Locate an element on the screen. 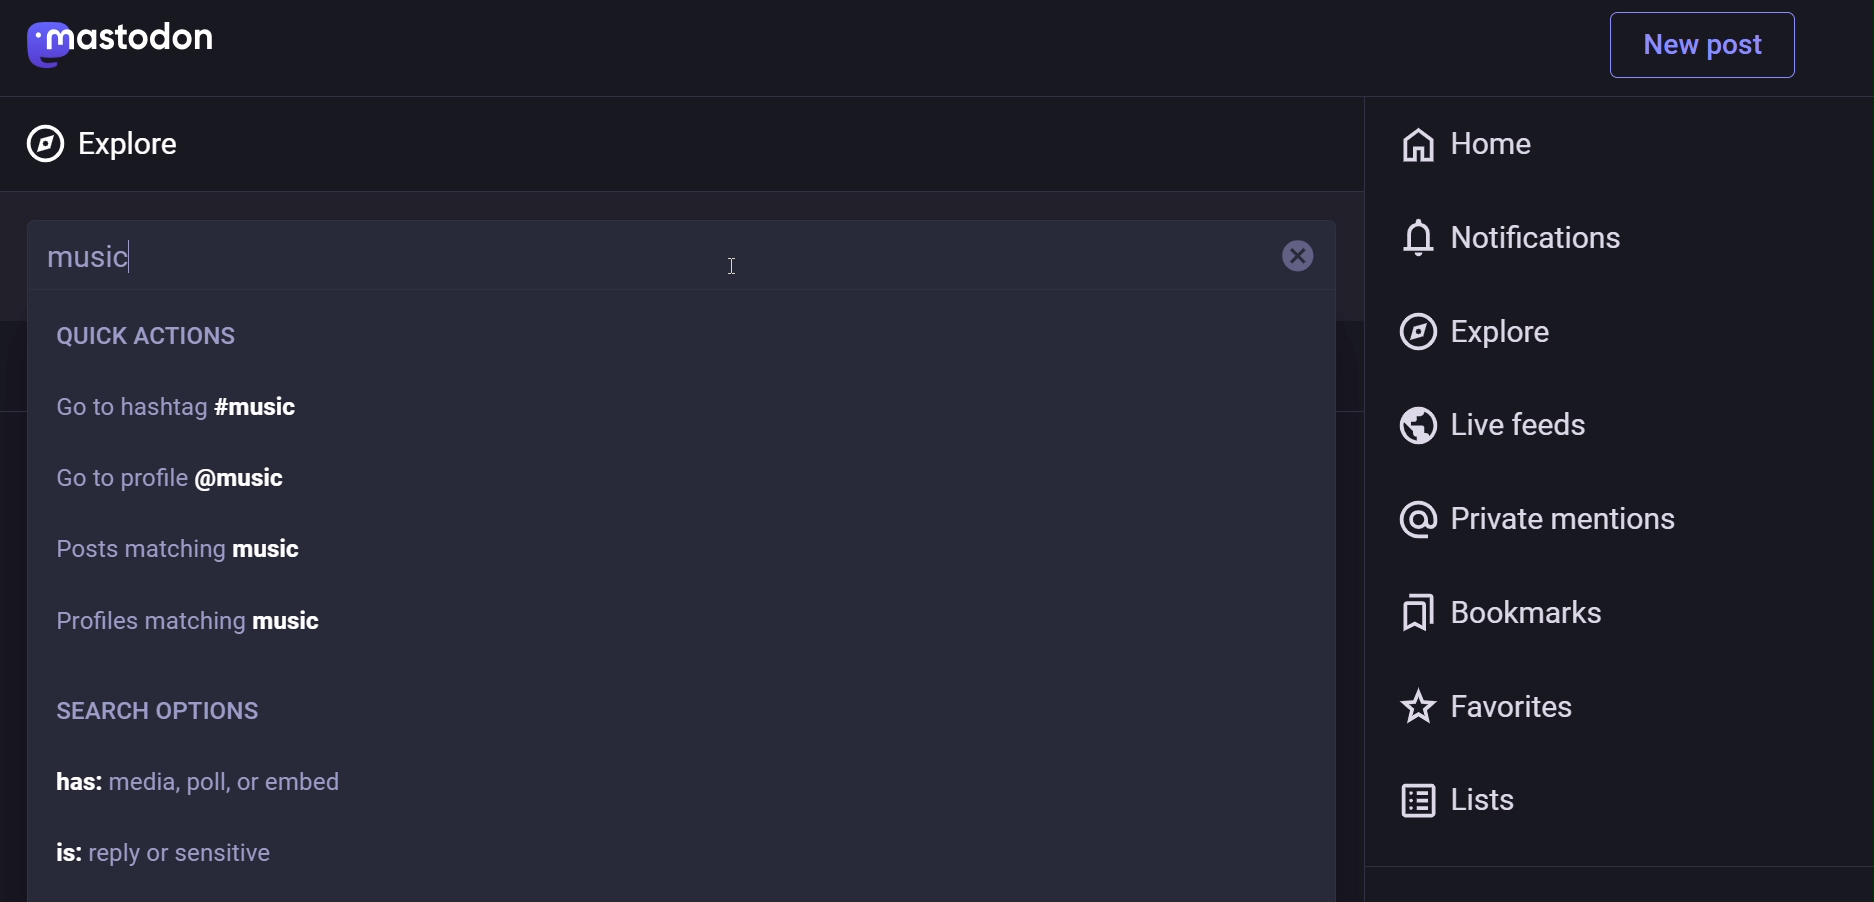  notification is located at coordinates (1513, 240).